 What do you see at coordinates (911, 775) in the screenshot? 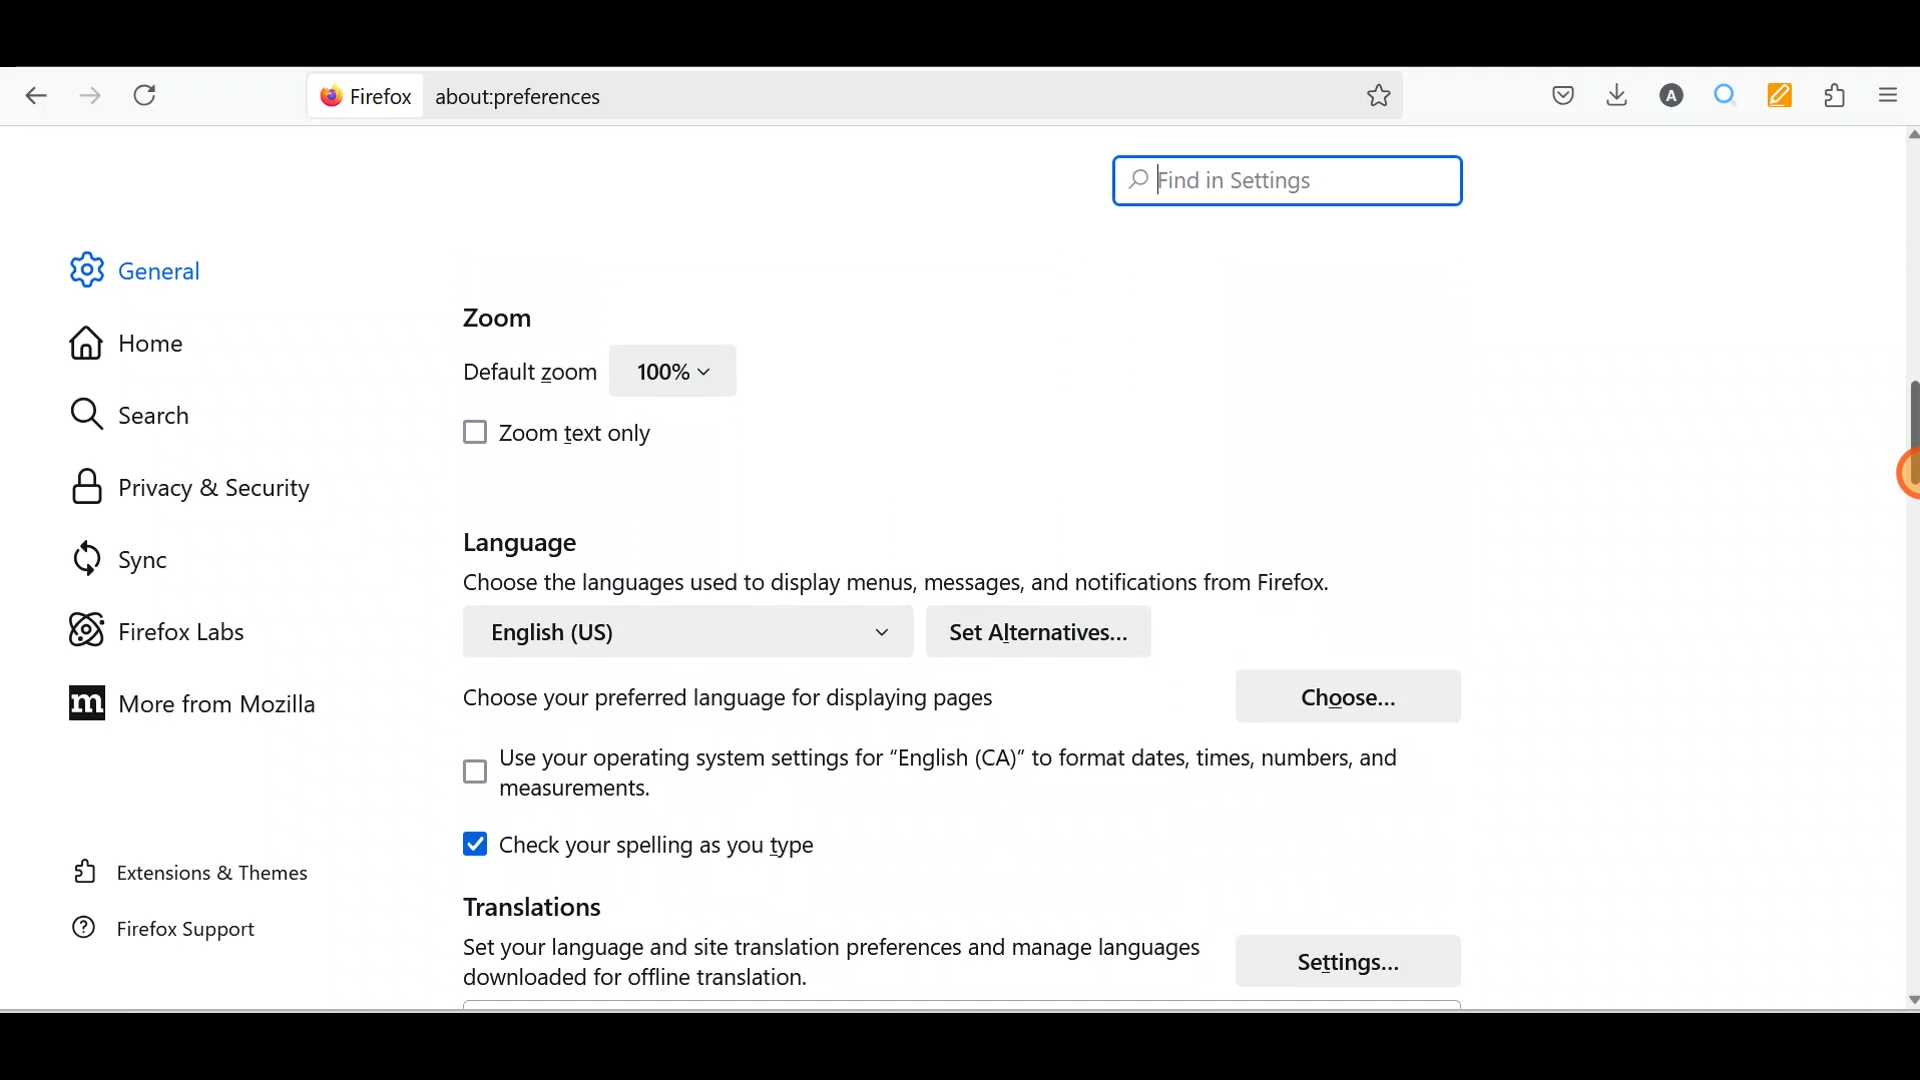
I see `Use your operating system settings for "English(CA)" to format dates, times, numbers and measurements.` at bounding box center [911, 775].